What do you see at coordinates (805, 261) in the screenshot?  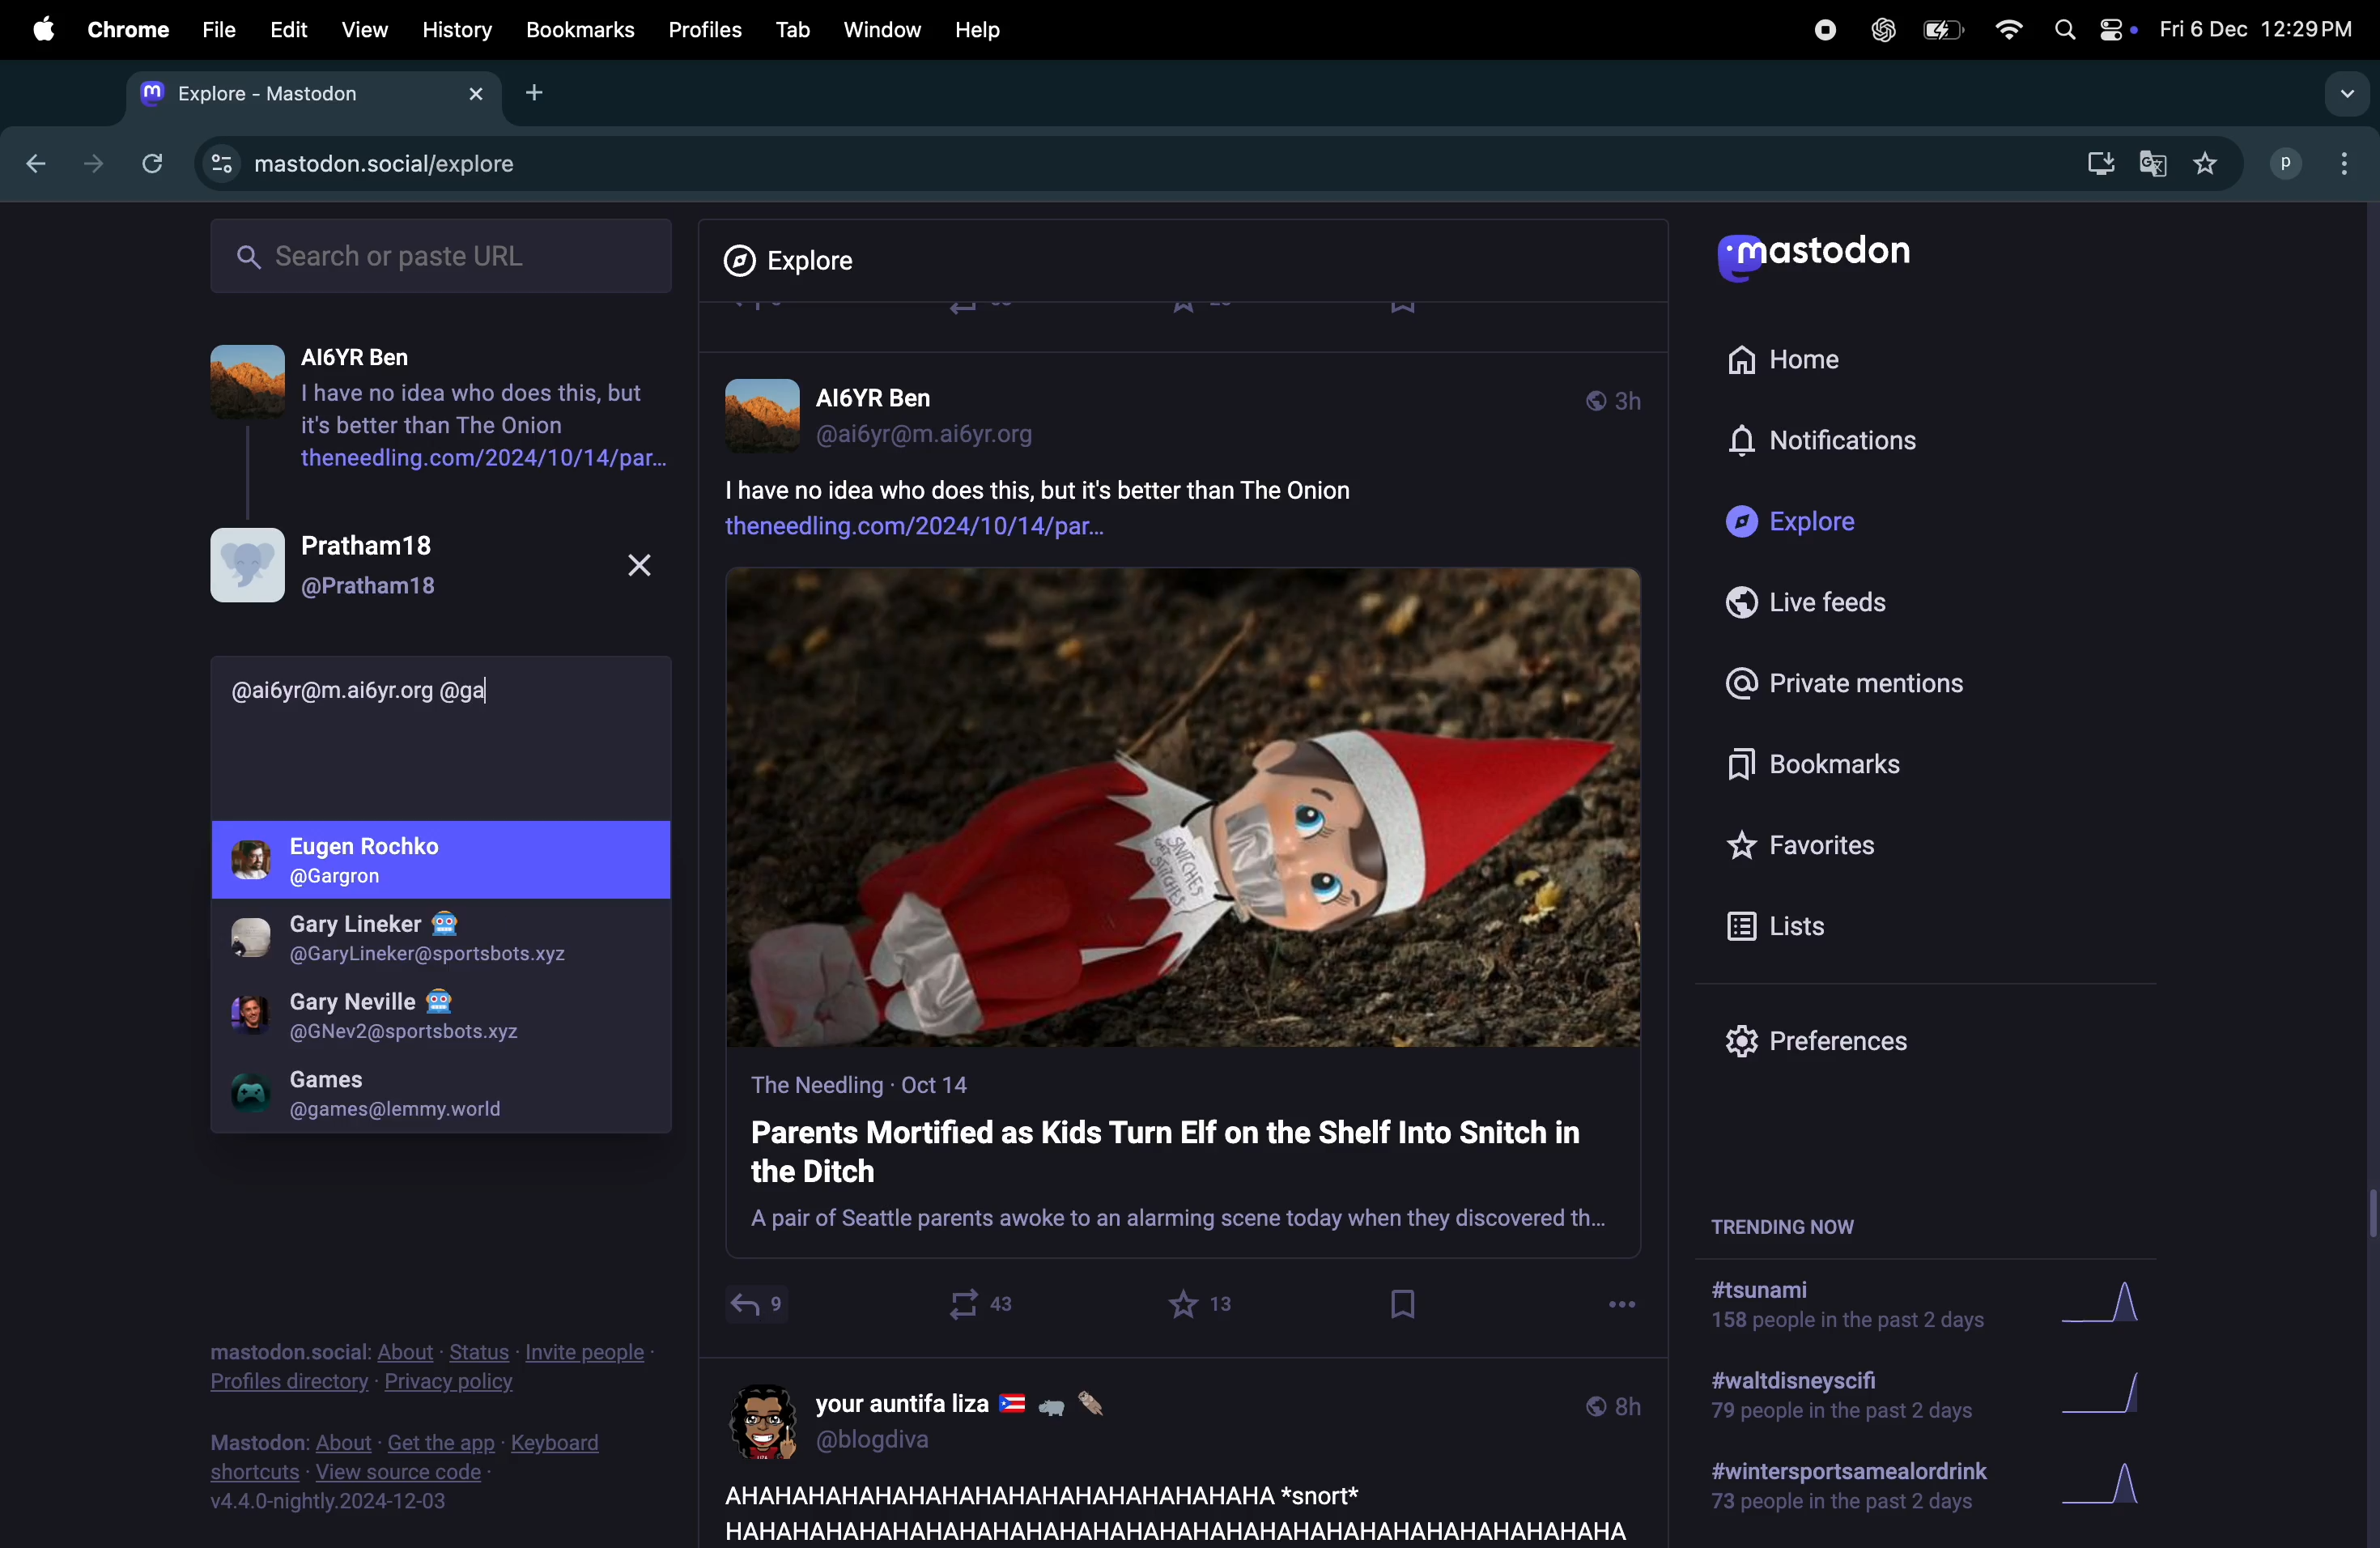 I see `Explore` at bounding box center [805, 261].